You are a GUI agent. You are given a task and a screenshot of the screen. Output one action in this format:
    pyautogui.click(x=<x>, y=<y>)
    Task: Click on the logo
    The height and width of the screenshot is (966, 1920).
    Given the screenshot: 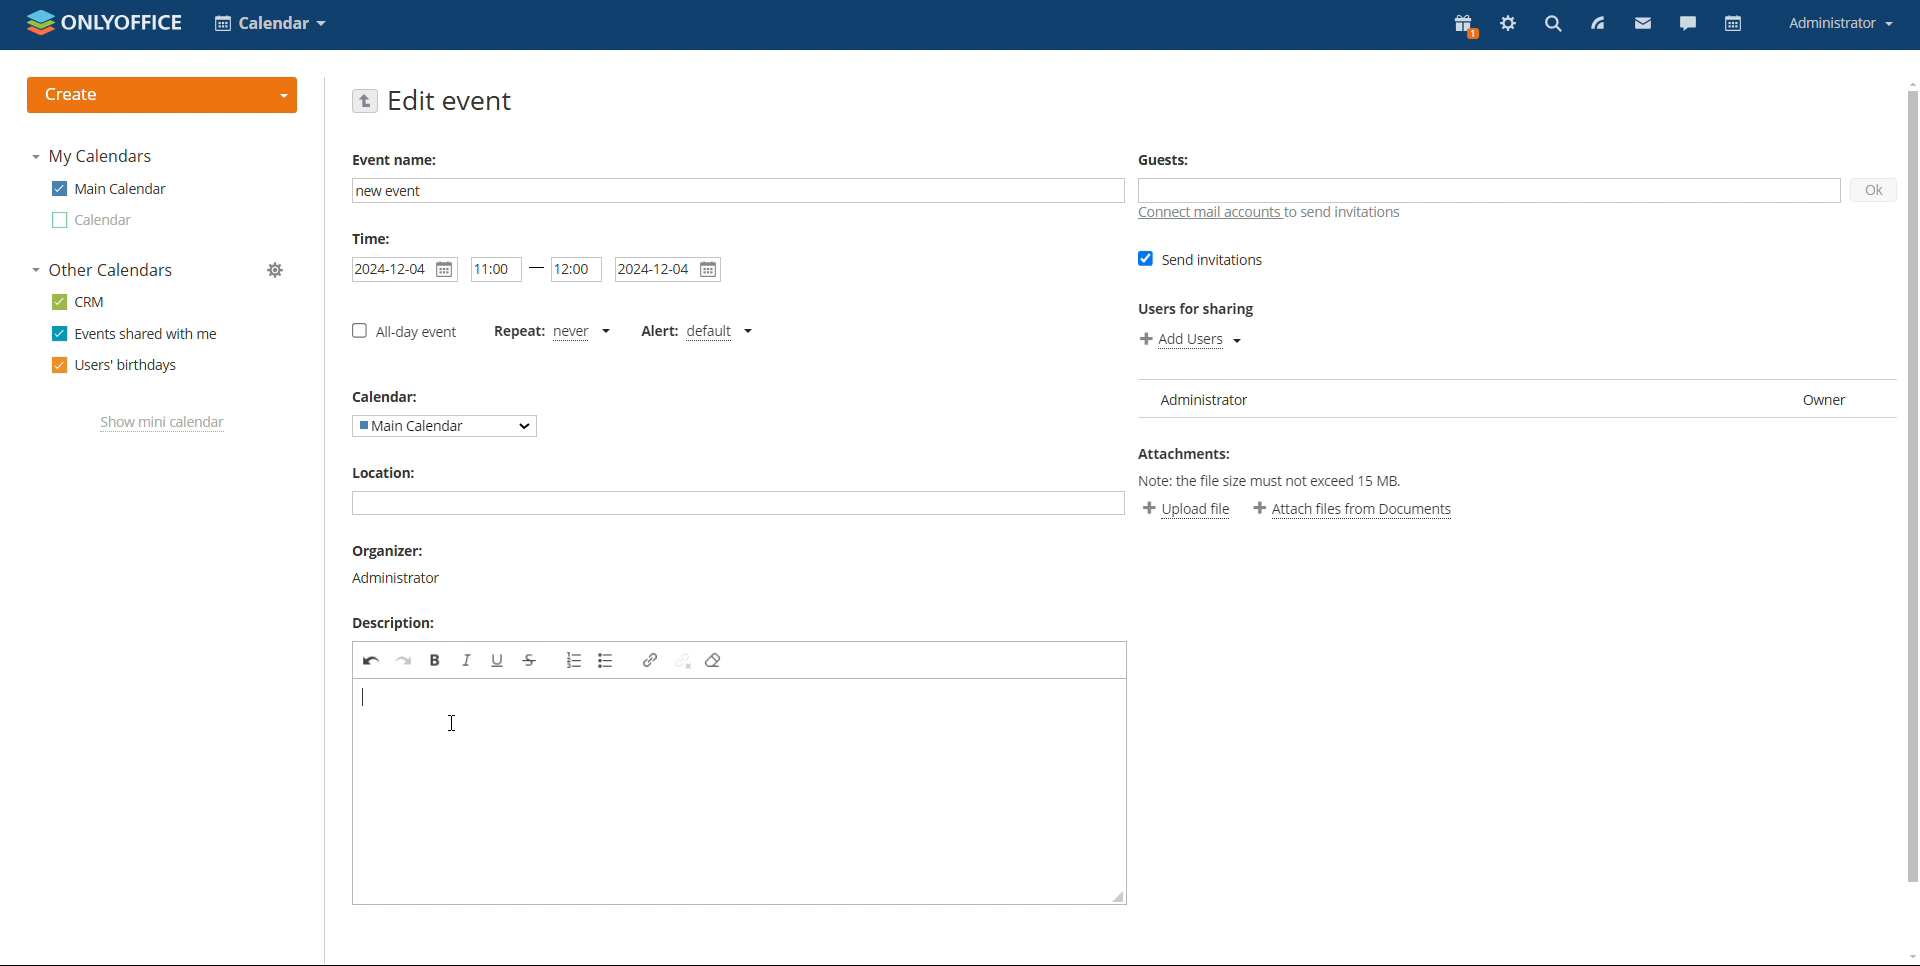 What is the action you would take?
    pyautogui.click(x=105, y=23)
    